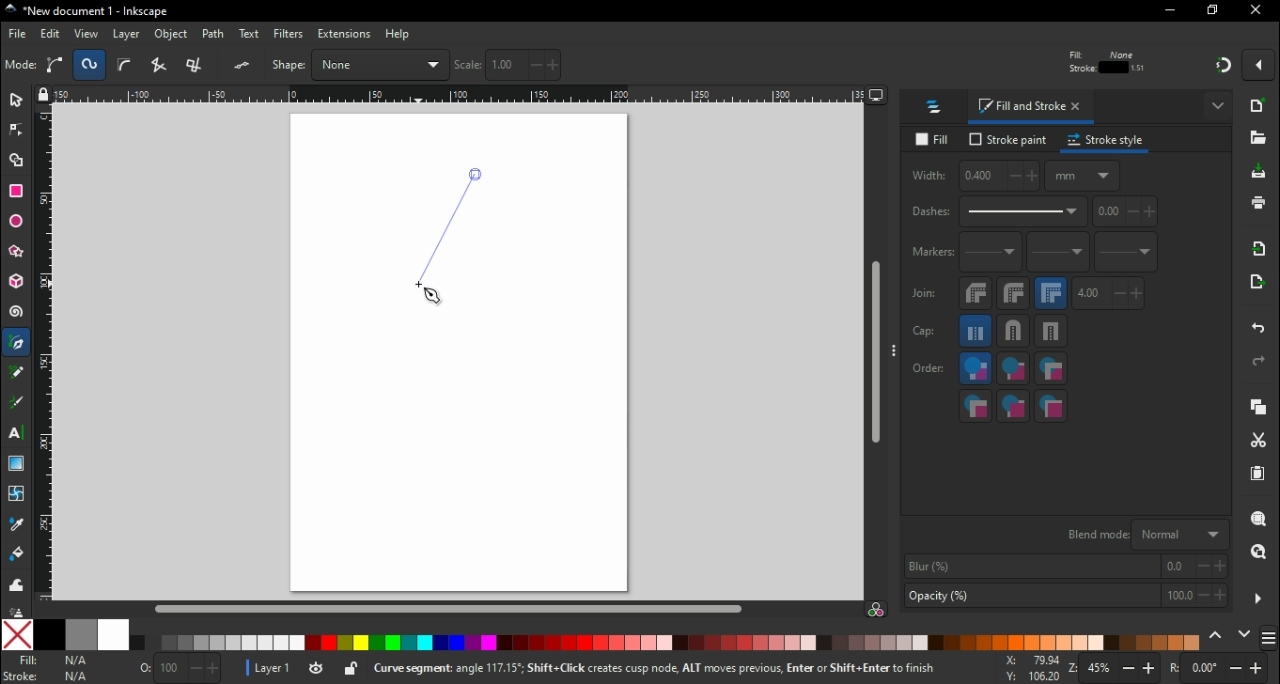 This screenshot has width=1280, height=684. Describe the element at coordinates (1032, 109) in the screenshot. I see `fill and stroke` at that location.